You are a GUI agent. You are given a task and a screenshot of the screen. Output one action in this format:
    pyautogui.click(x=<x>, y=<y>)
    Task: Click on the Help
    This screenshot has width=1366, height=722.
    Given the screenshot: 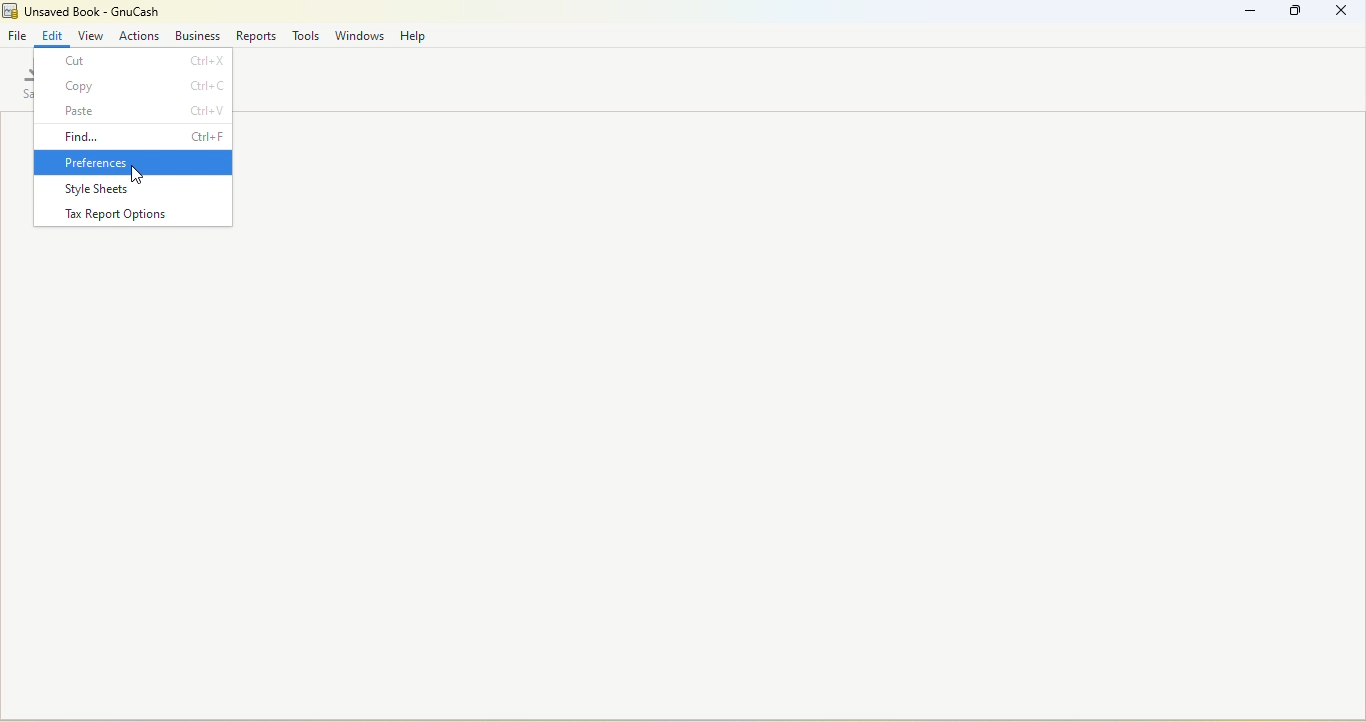 What is the action you would take?
    pyautogui.click(x=411, y=34)
    